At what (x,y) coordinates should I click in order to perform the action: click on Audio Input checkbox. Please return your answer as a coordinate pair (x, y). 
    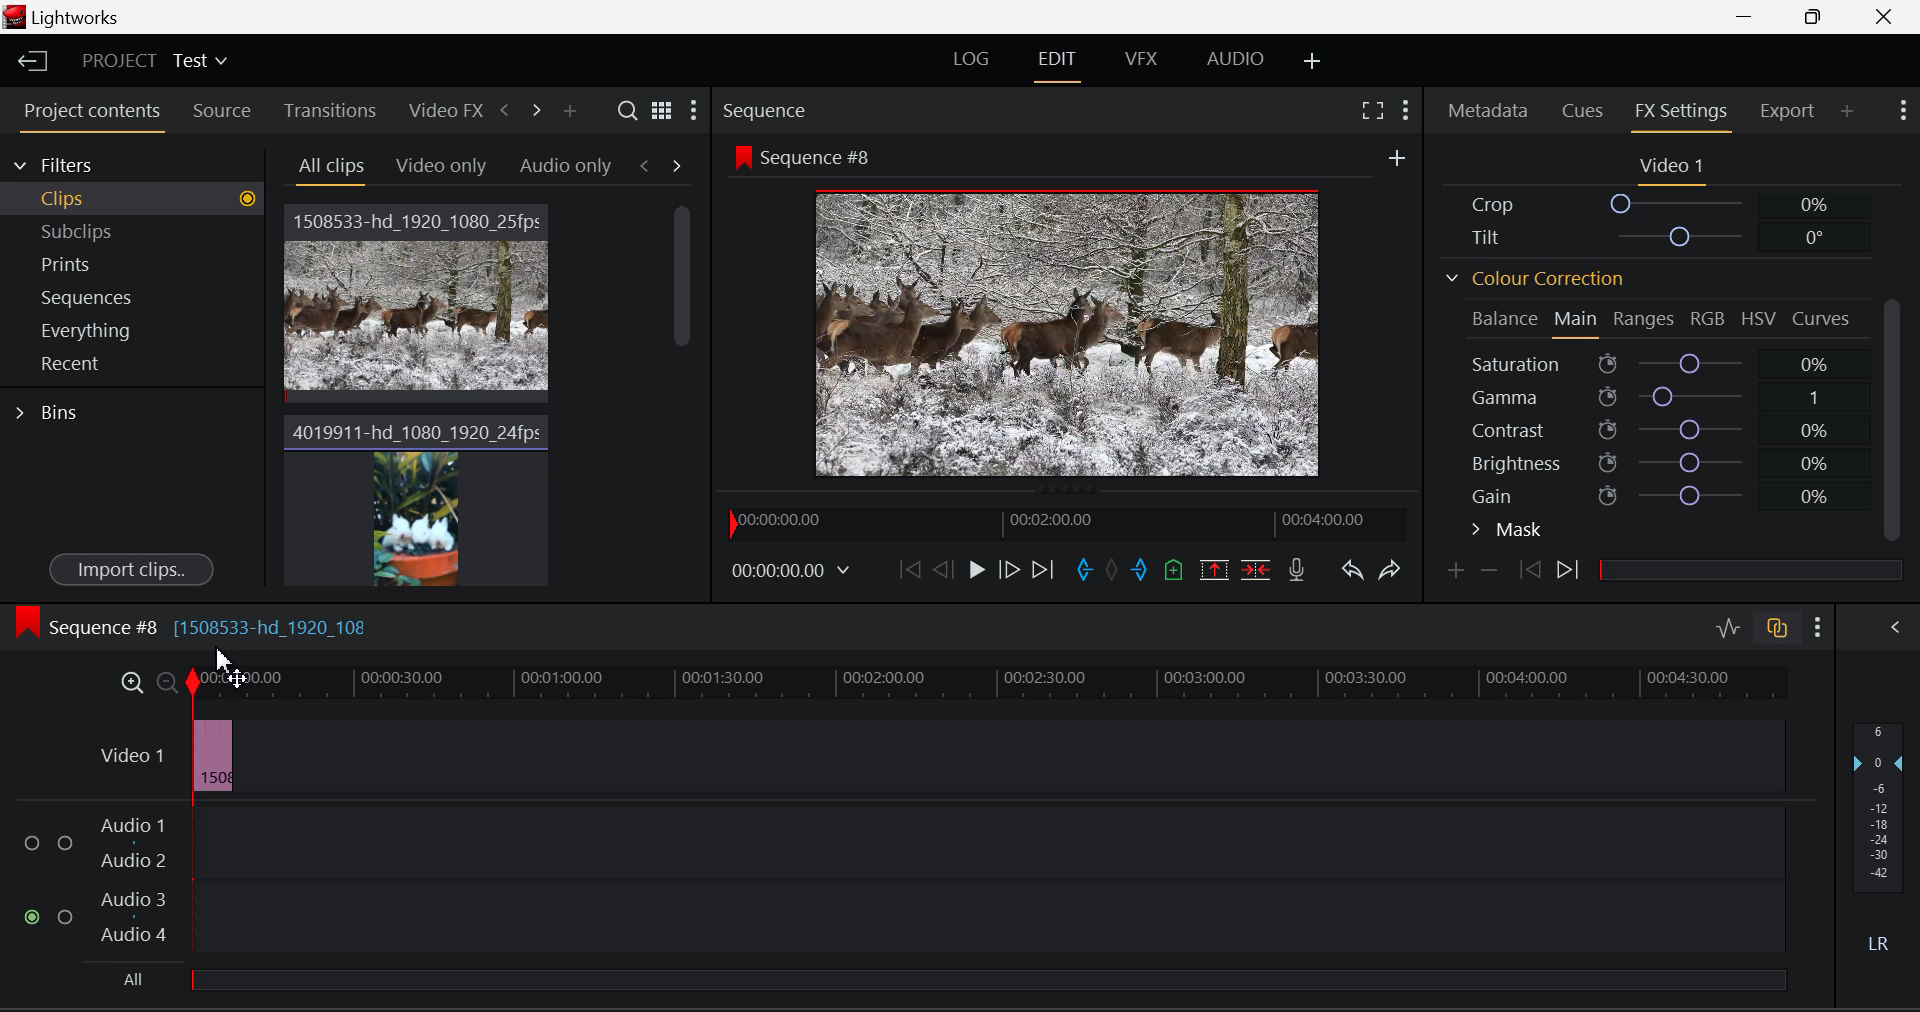
    Looking at the image, I should click on (31, 917).